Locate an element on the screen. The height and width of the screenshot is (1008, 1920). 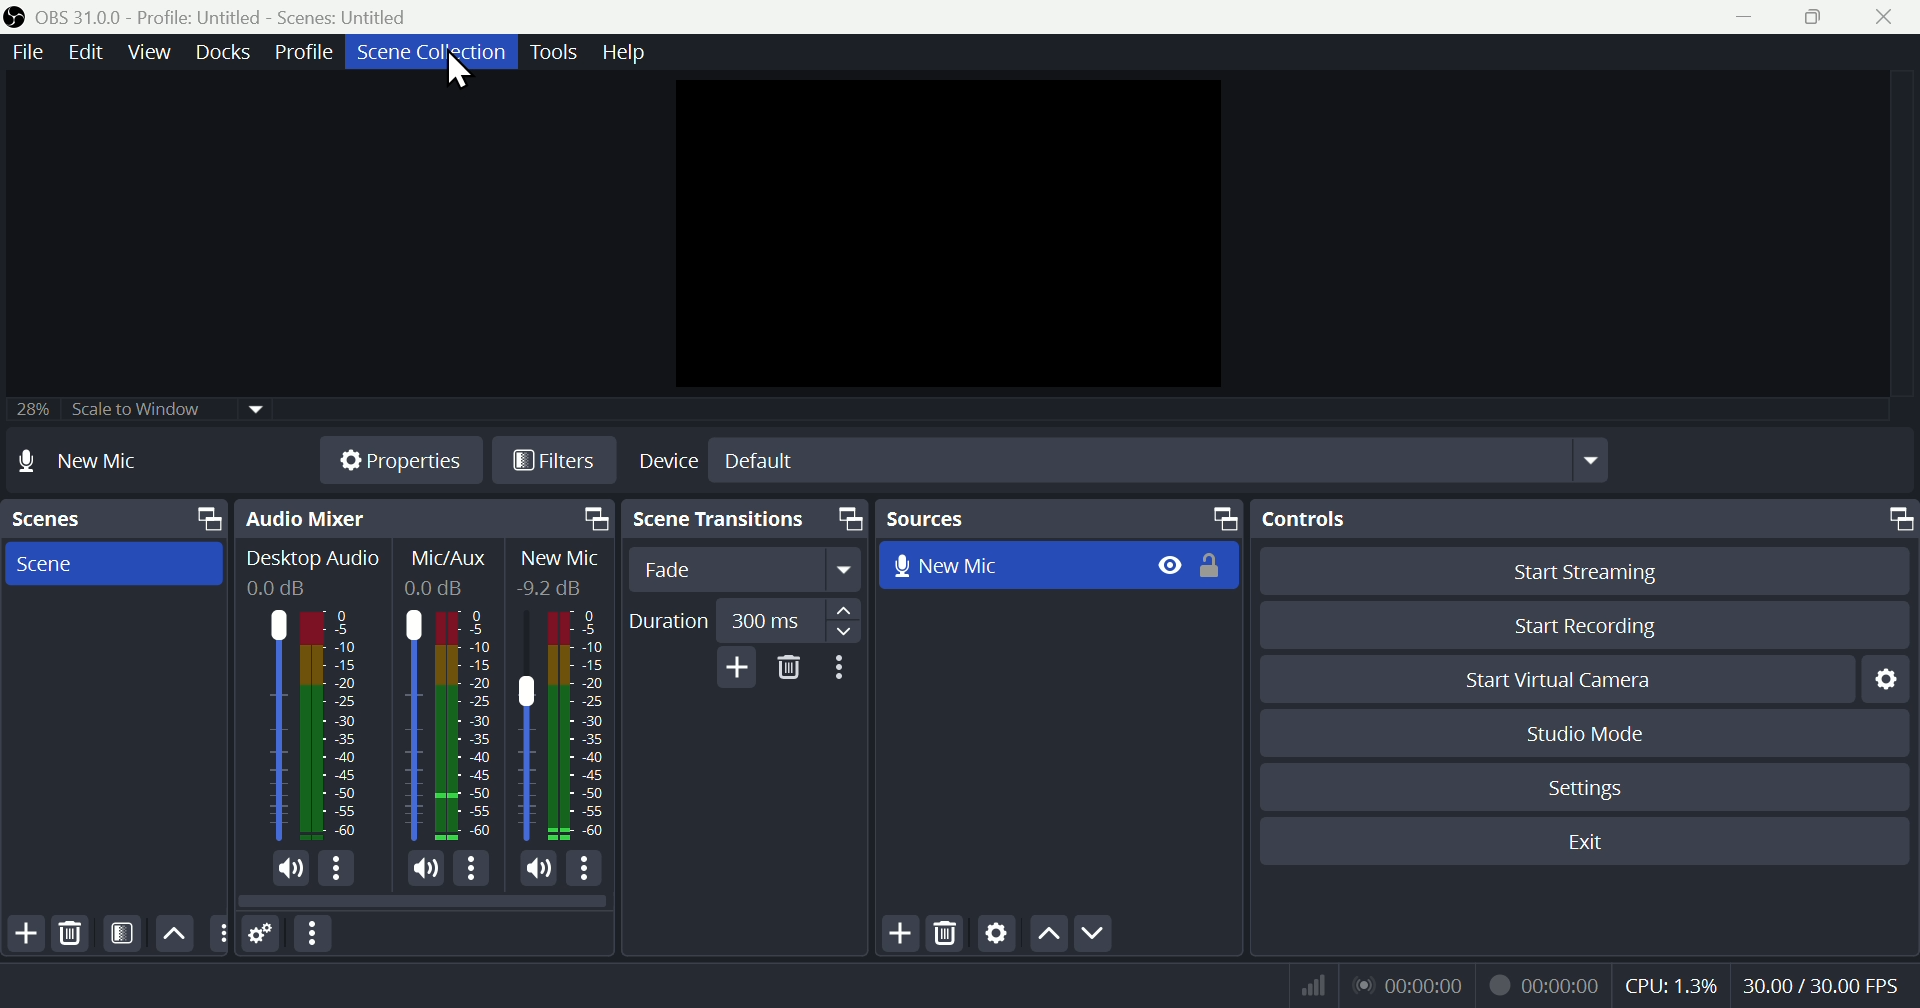
minimise is located at coordinates (1757, 19).